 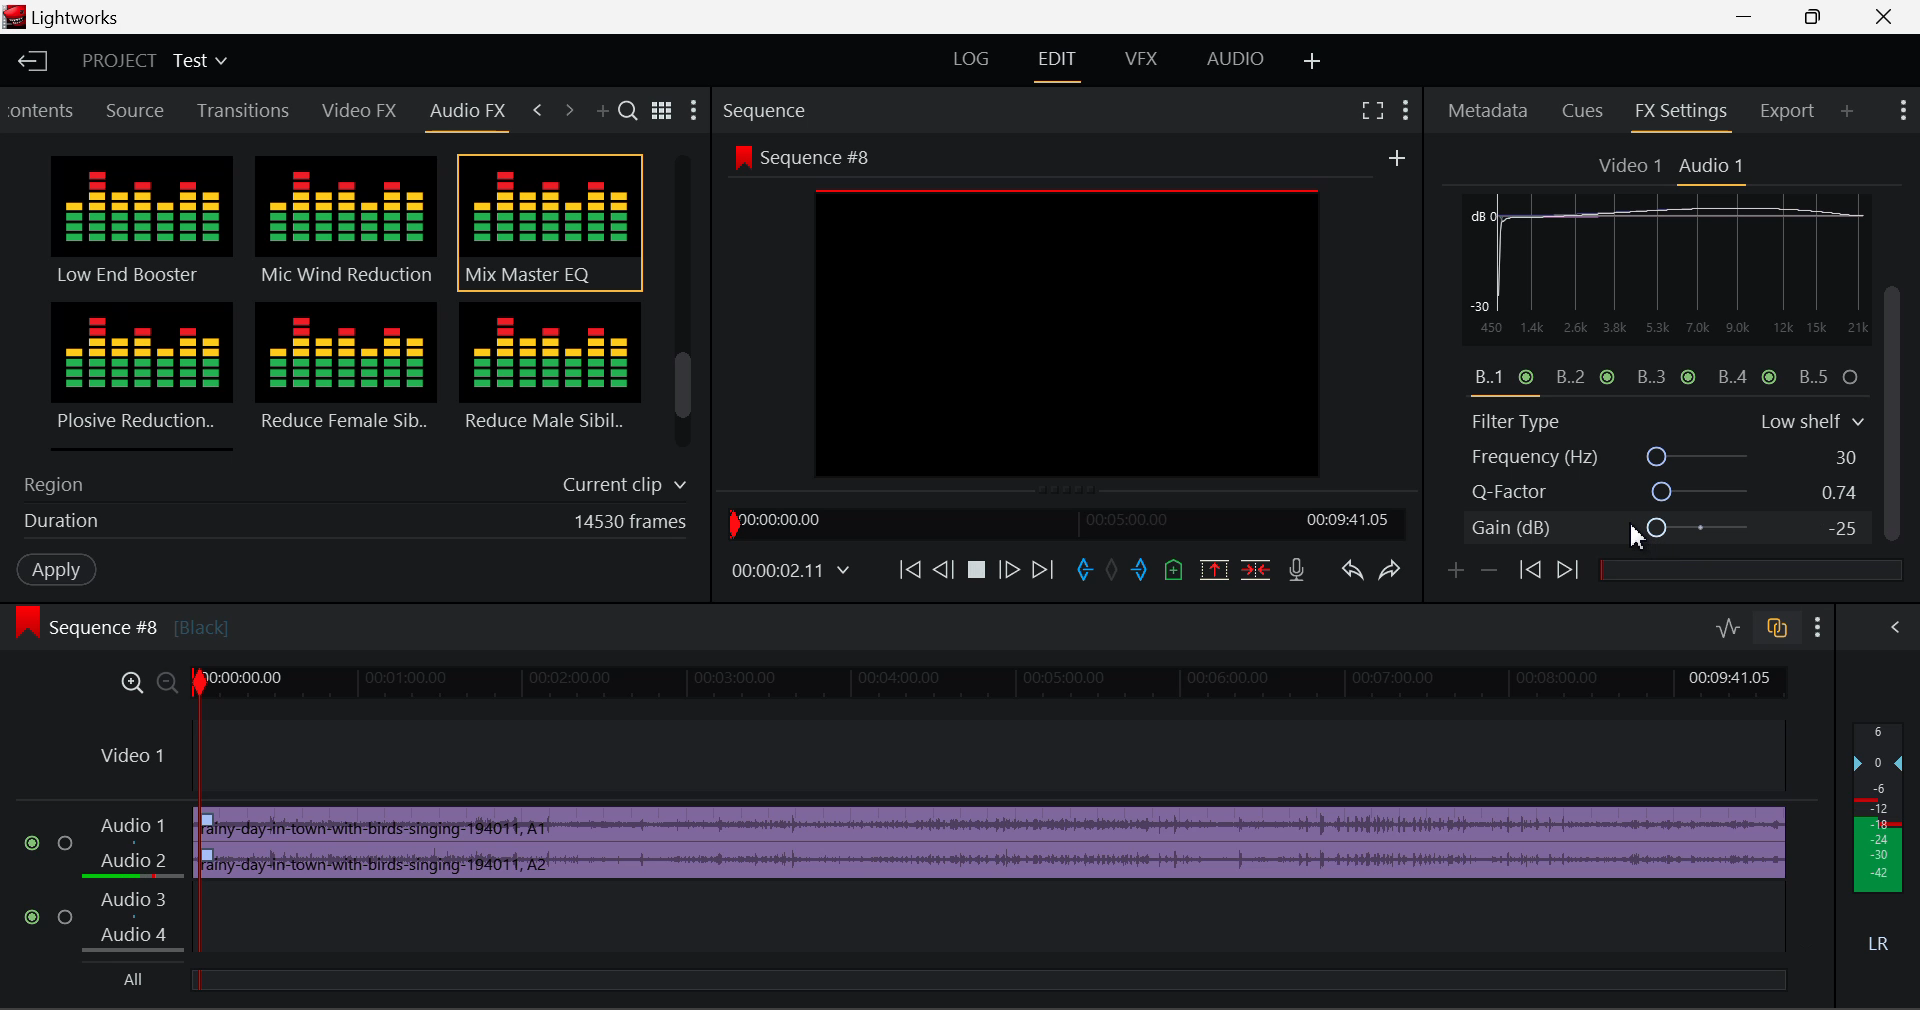 I want to click on Audio FX , so click(x=468, y=111).